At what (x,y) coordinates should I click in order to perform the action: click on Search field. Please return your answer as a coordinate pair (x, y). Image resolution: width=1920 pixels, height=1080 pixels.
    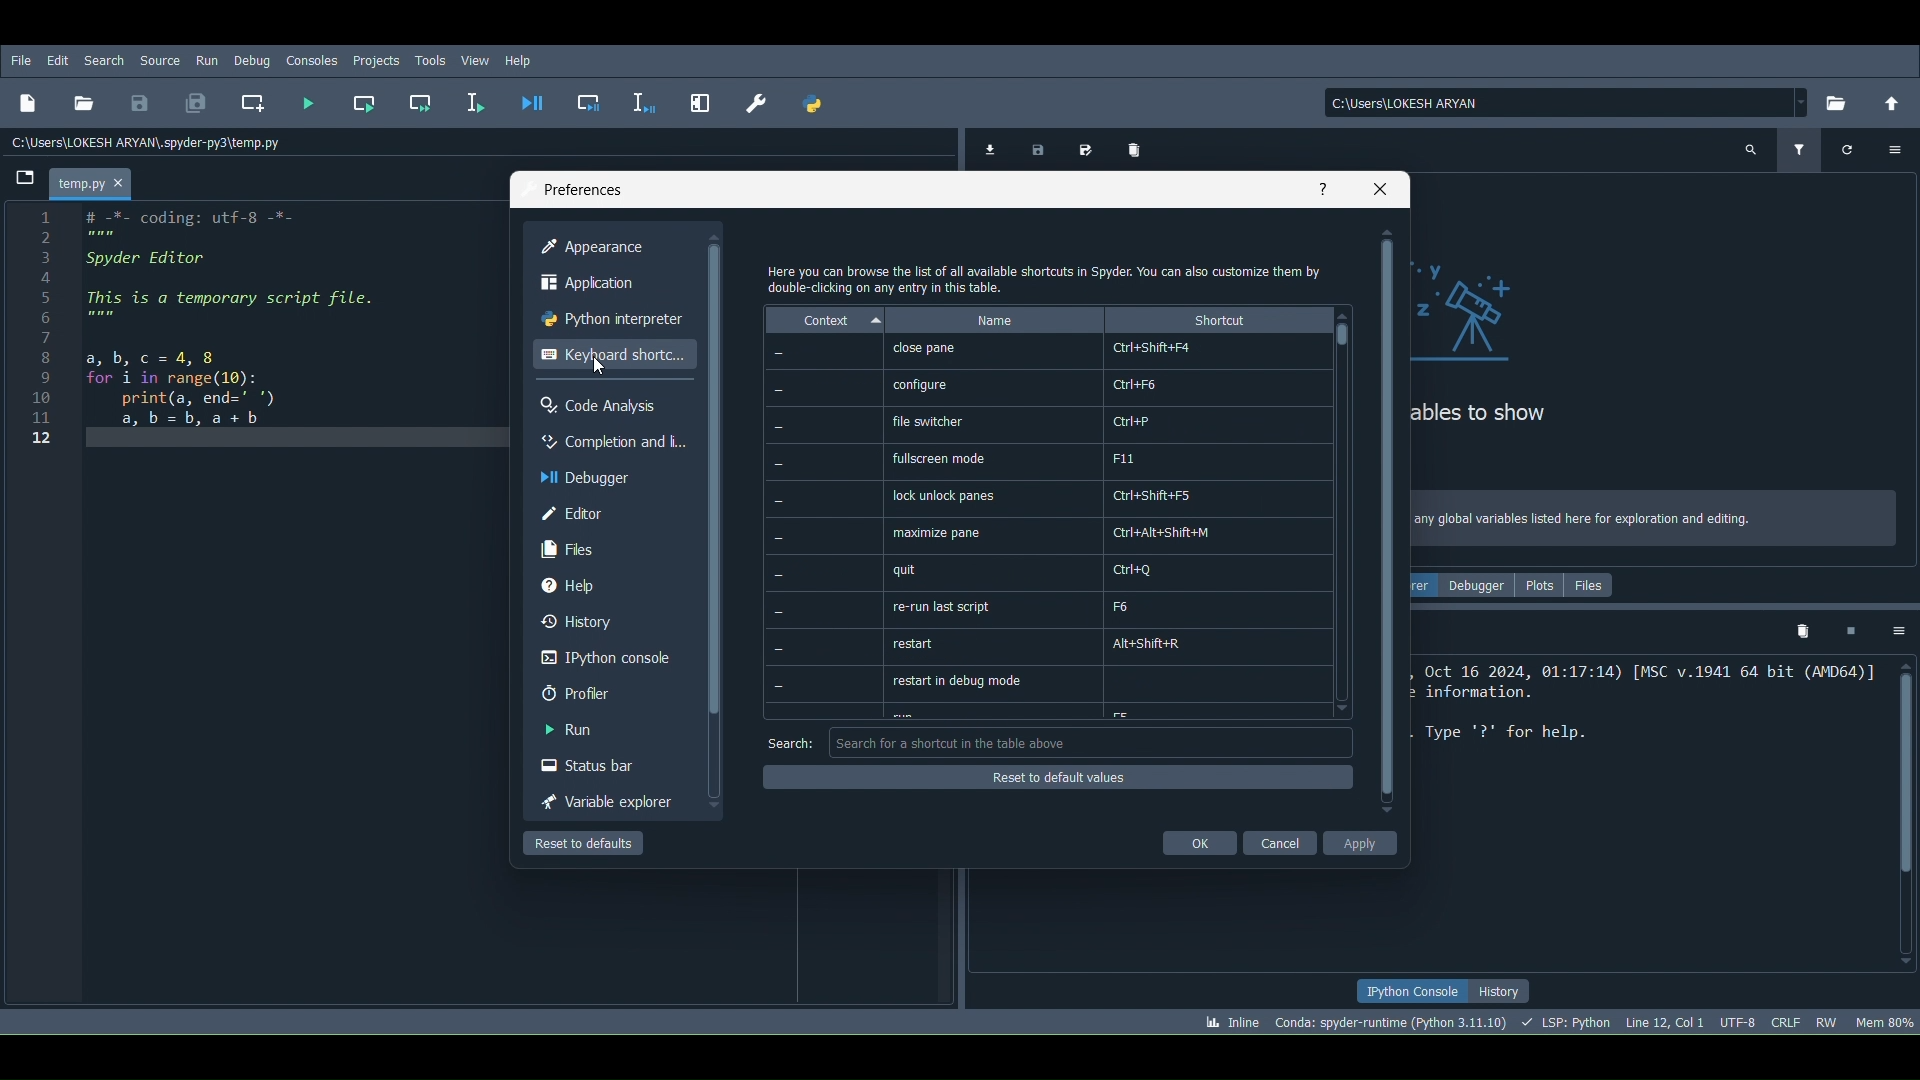
    Looking at the image, I should click on (1098, 744).